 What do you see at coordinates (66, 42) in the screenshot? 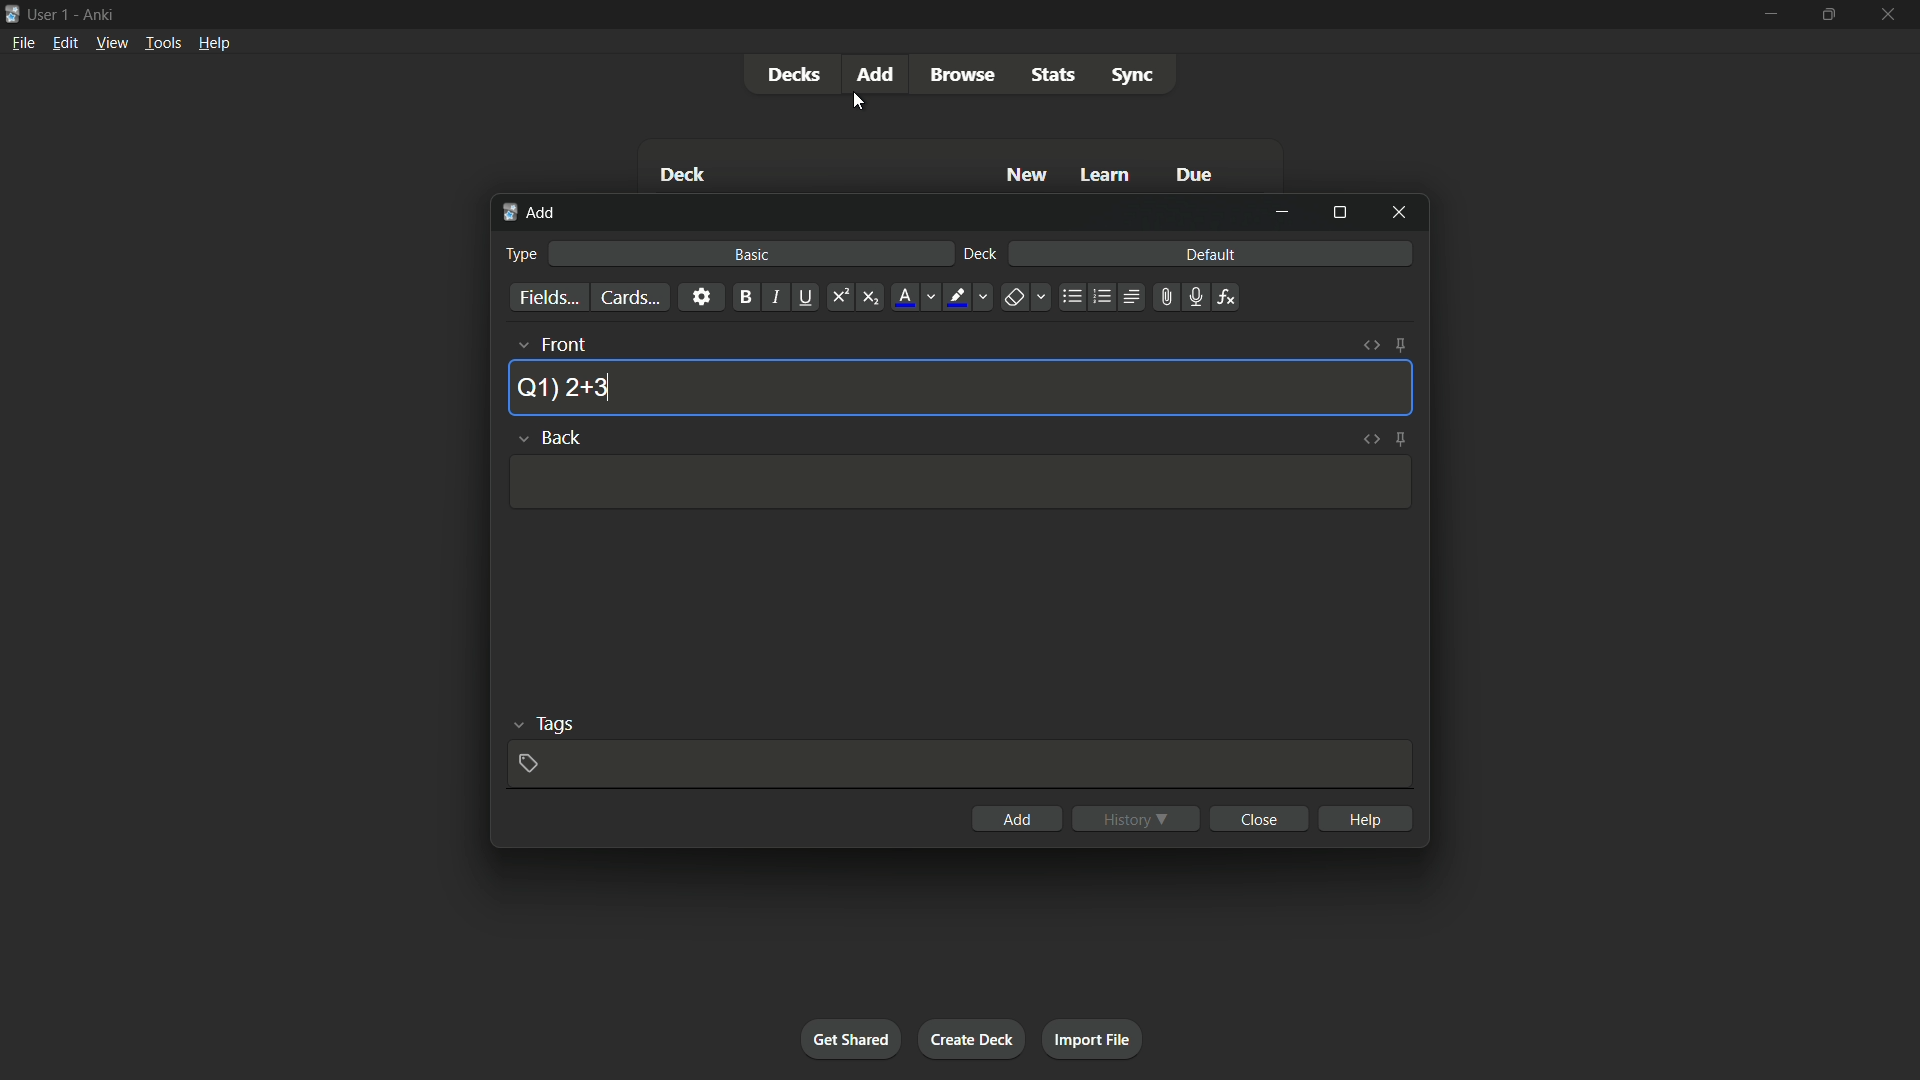
I see `edit menu` at bounding box center [66, 42].